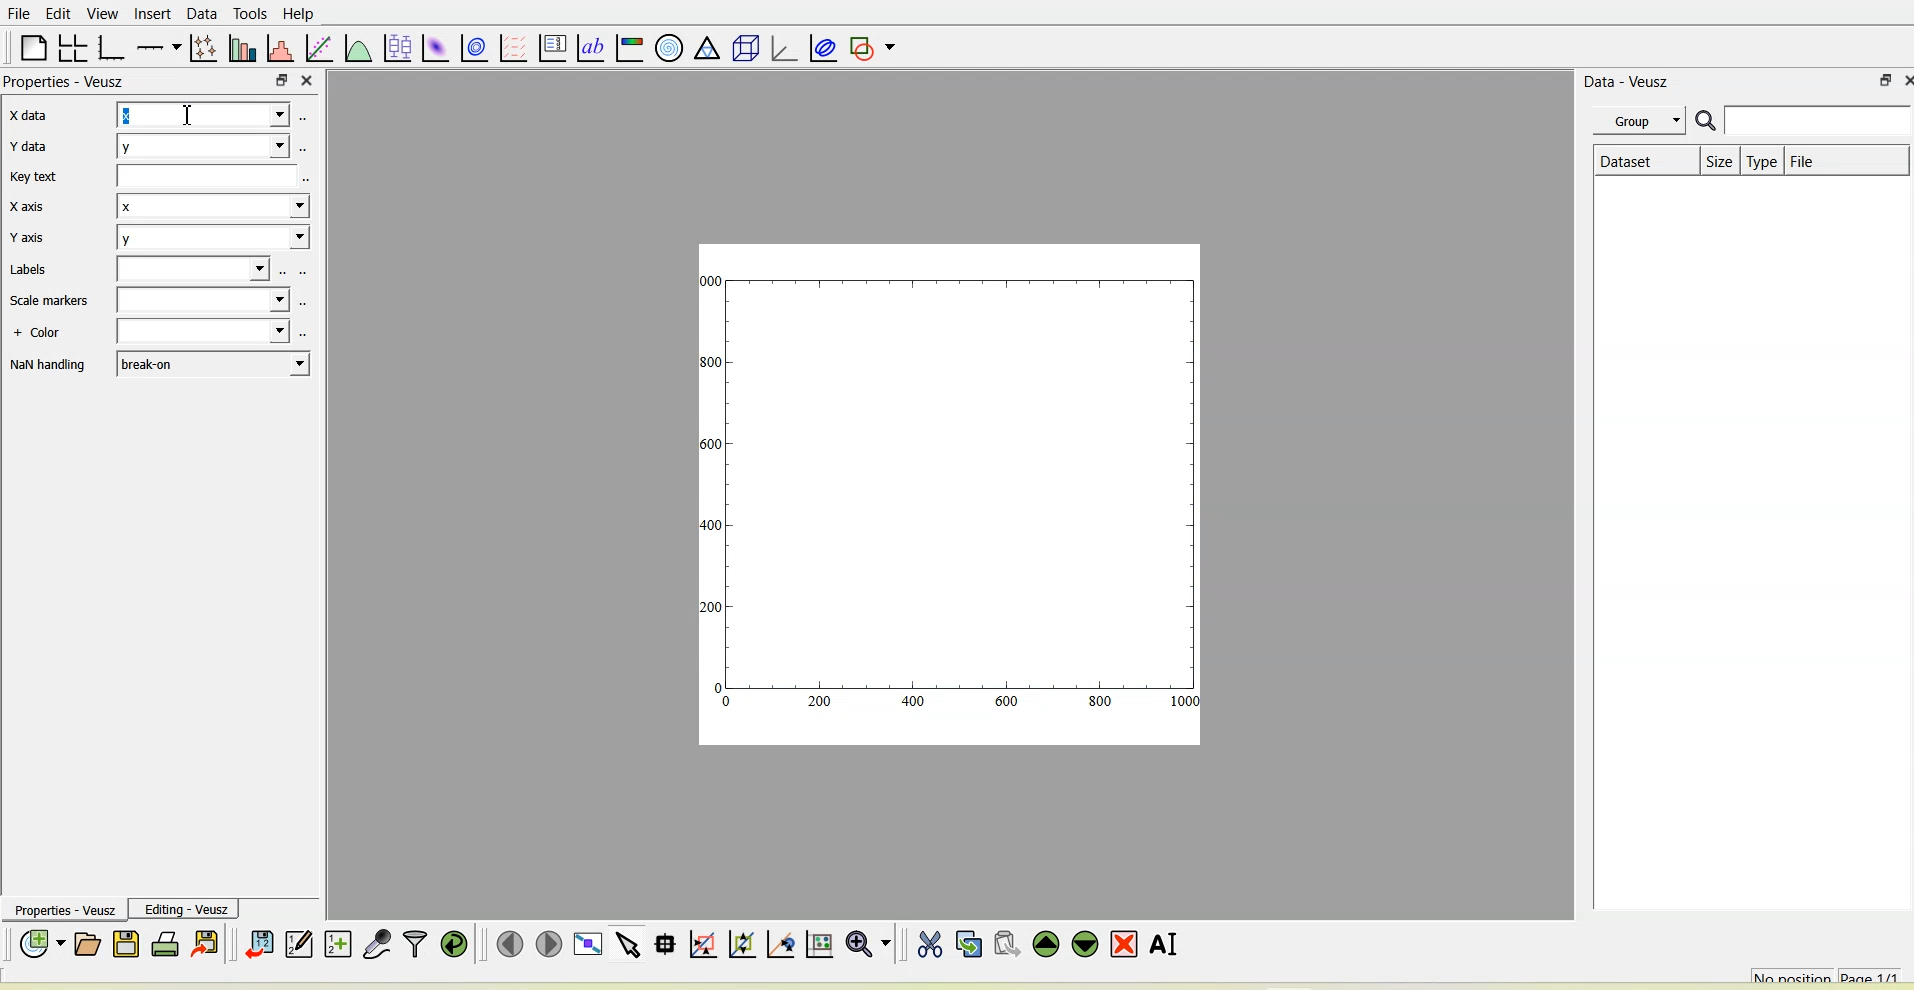 Image resolution: width=1914 pixels, height=990 pixels. What do you see at coordinates (184, 909) in the screenshot?
I see `Editing-Veusz` at bounding box center [184, 909].